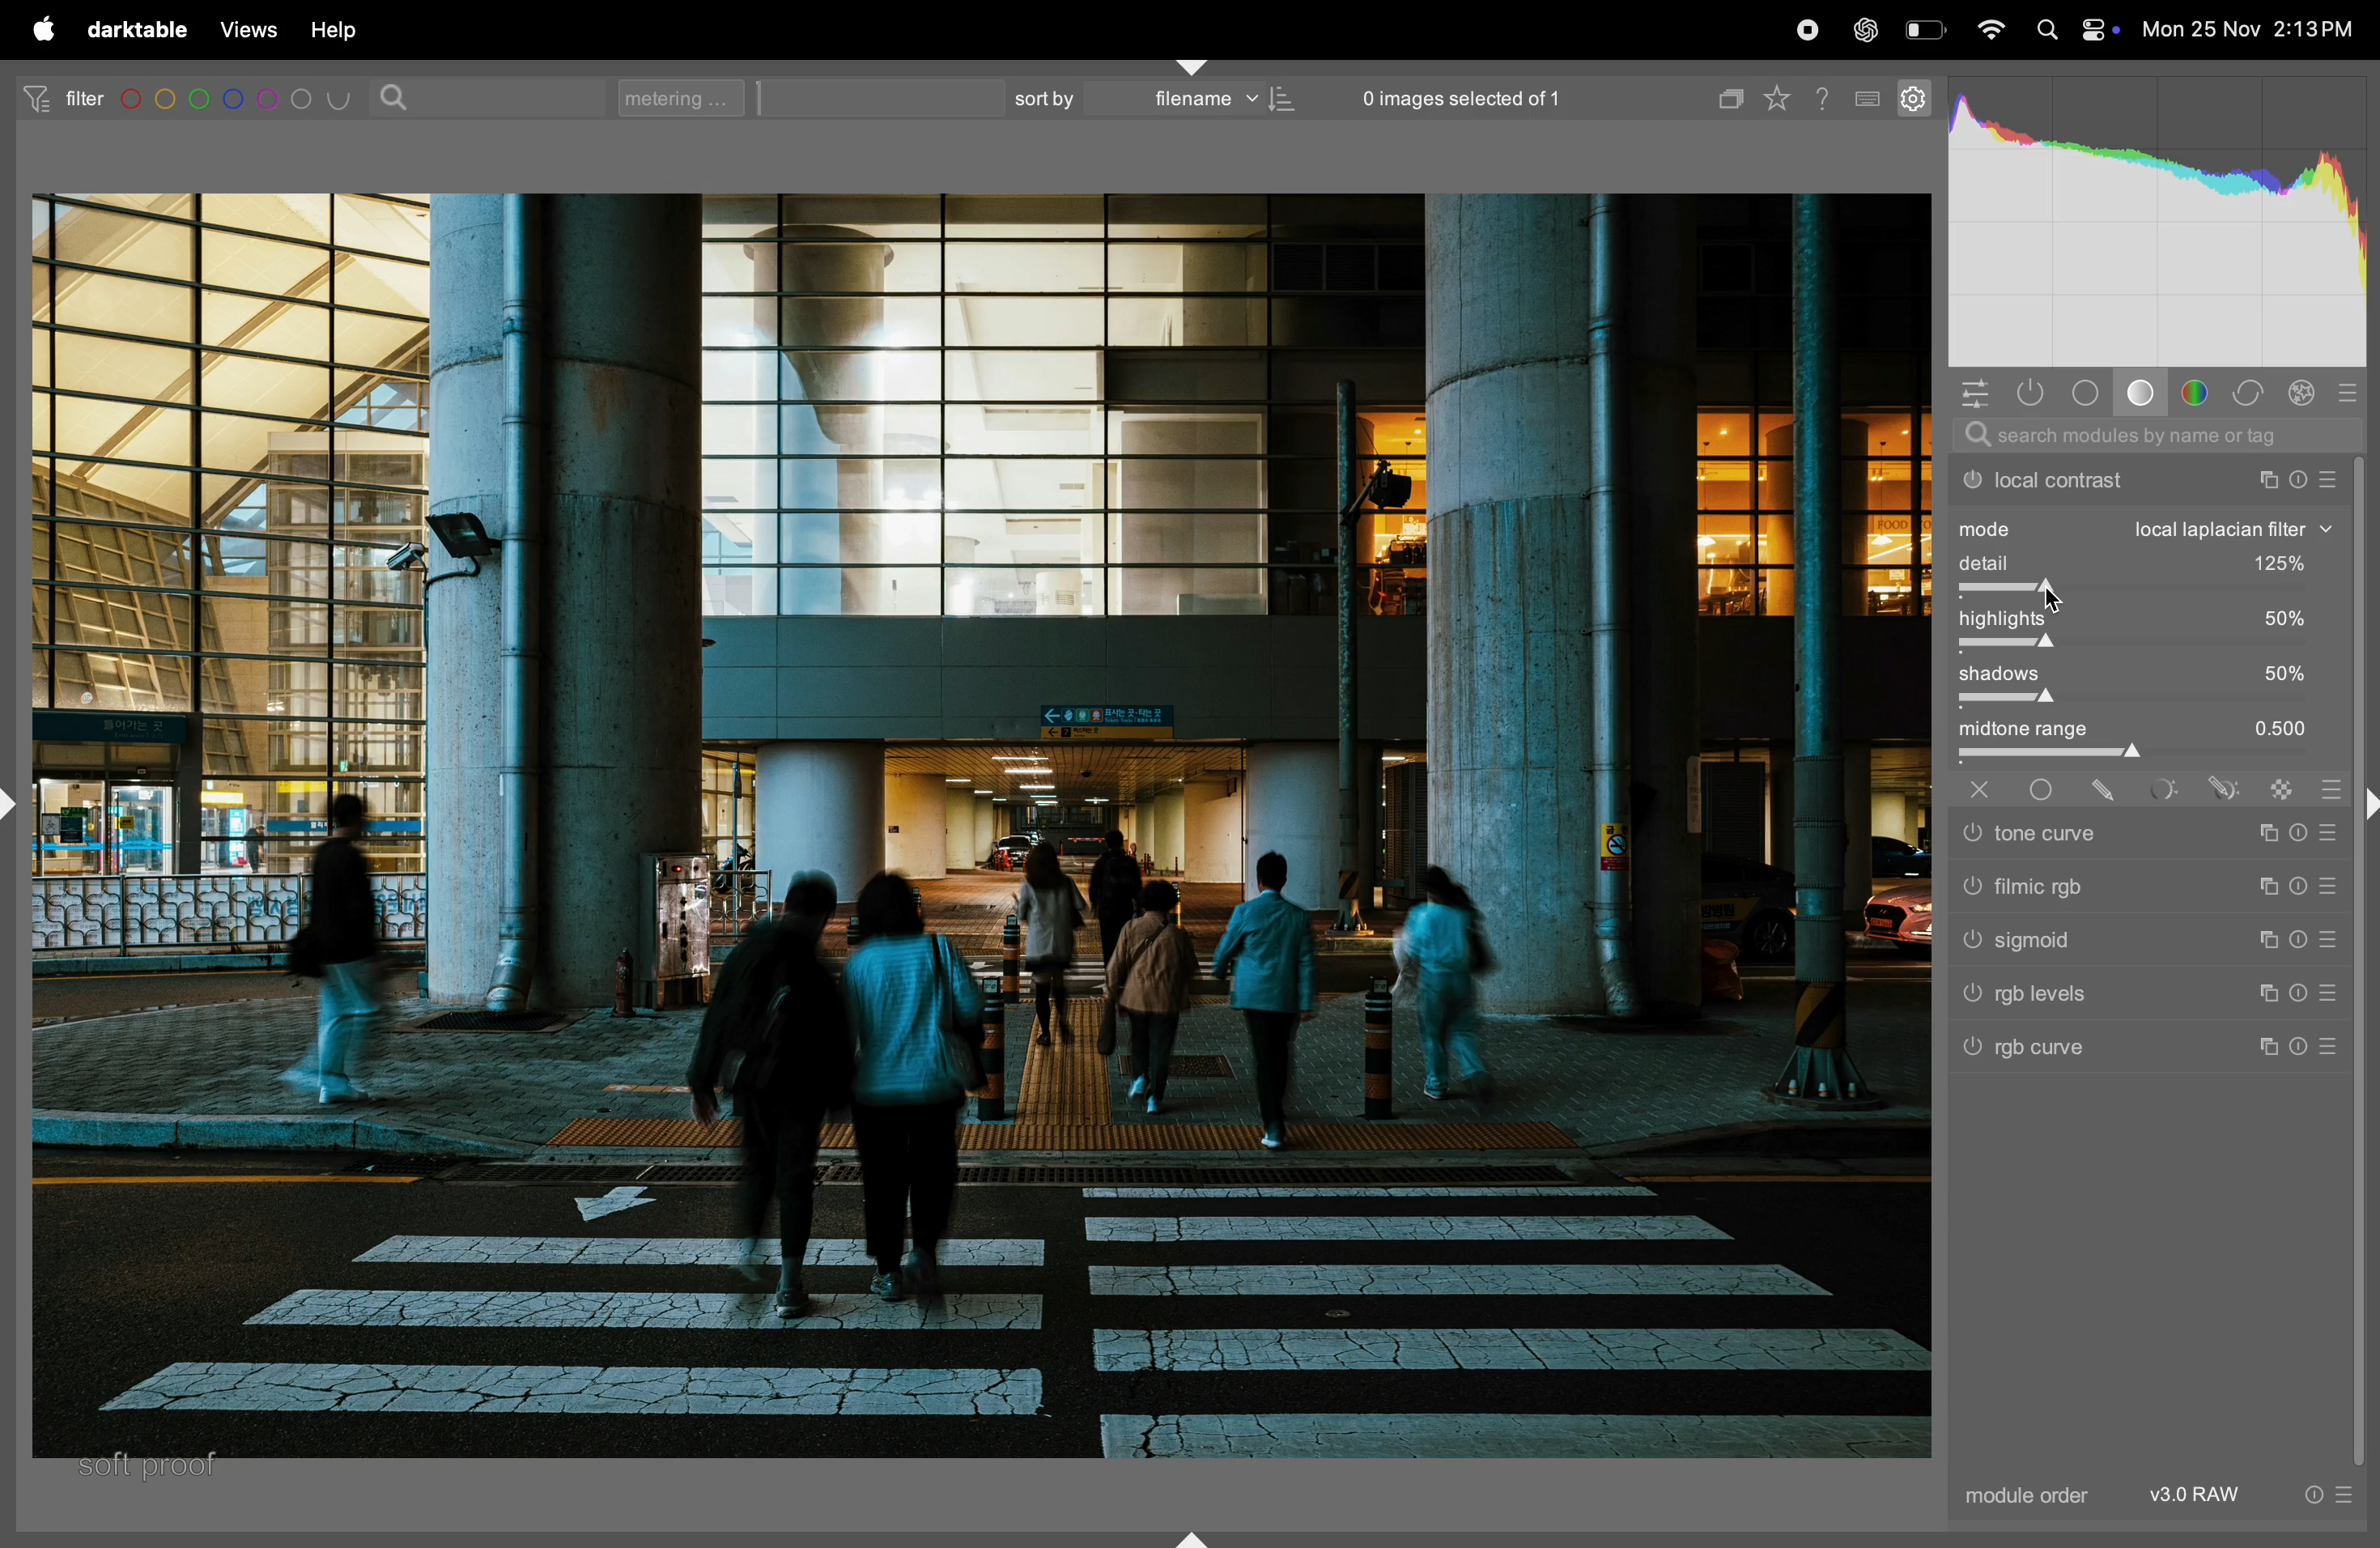 Image resolution: width=2380 pixels, height=1548 pixels. I want to click on preset, so click(2329, 1049).